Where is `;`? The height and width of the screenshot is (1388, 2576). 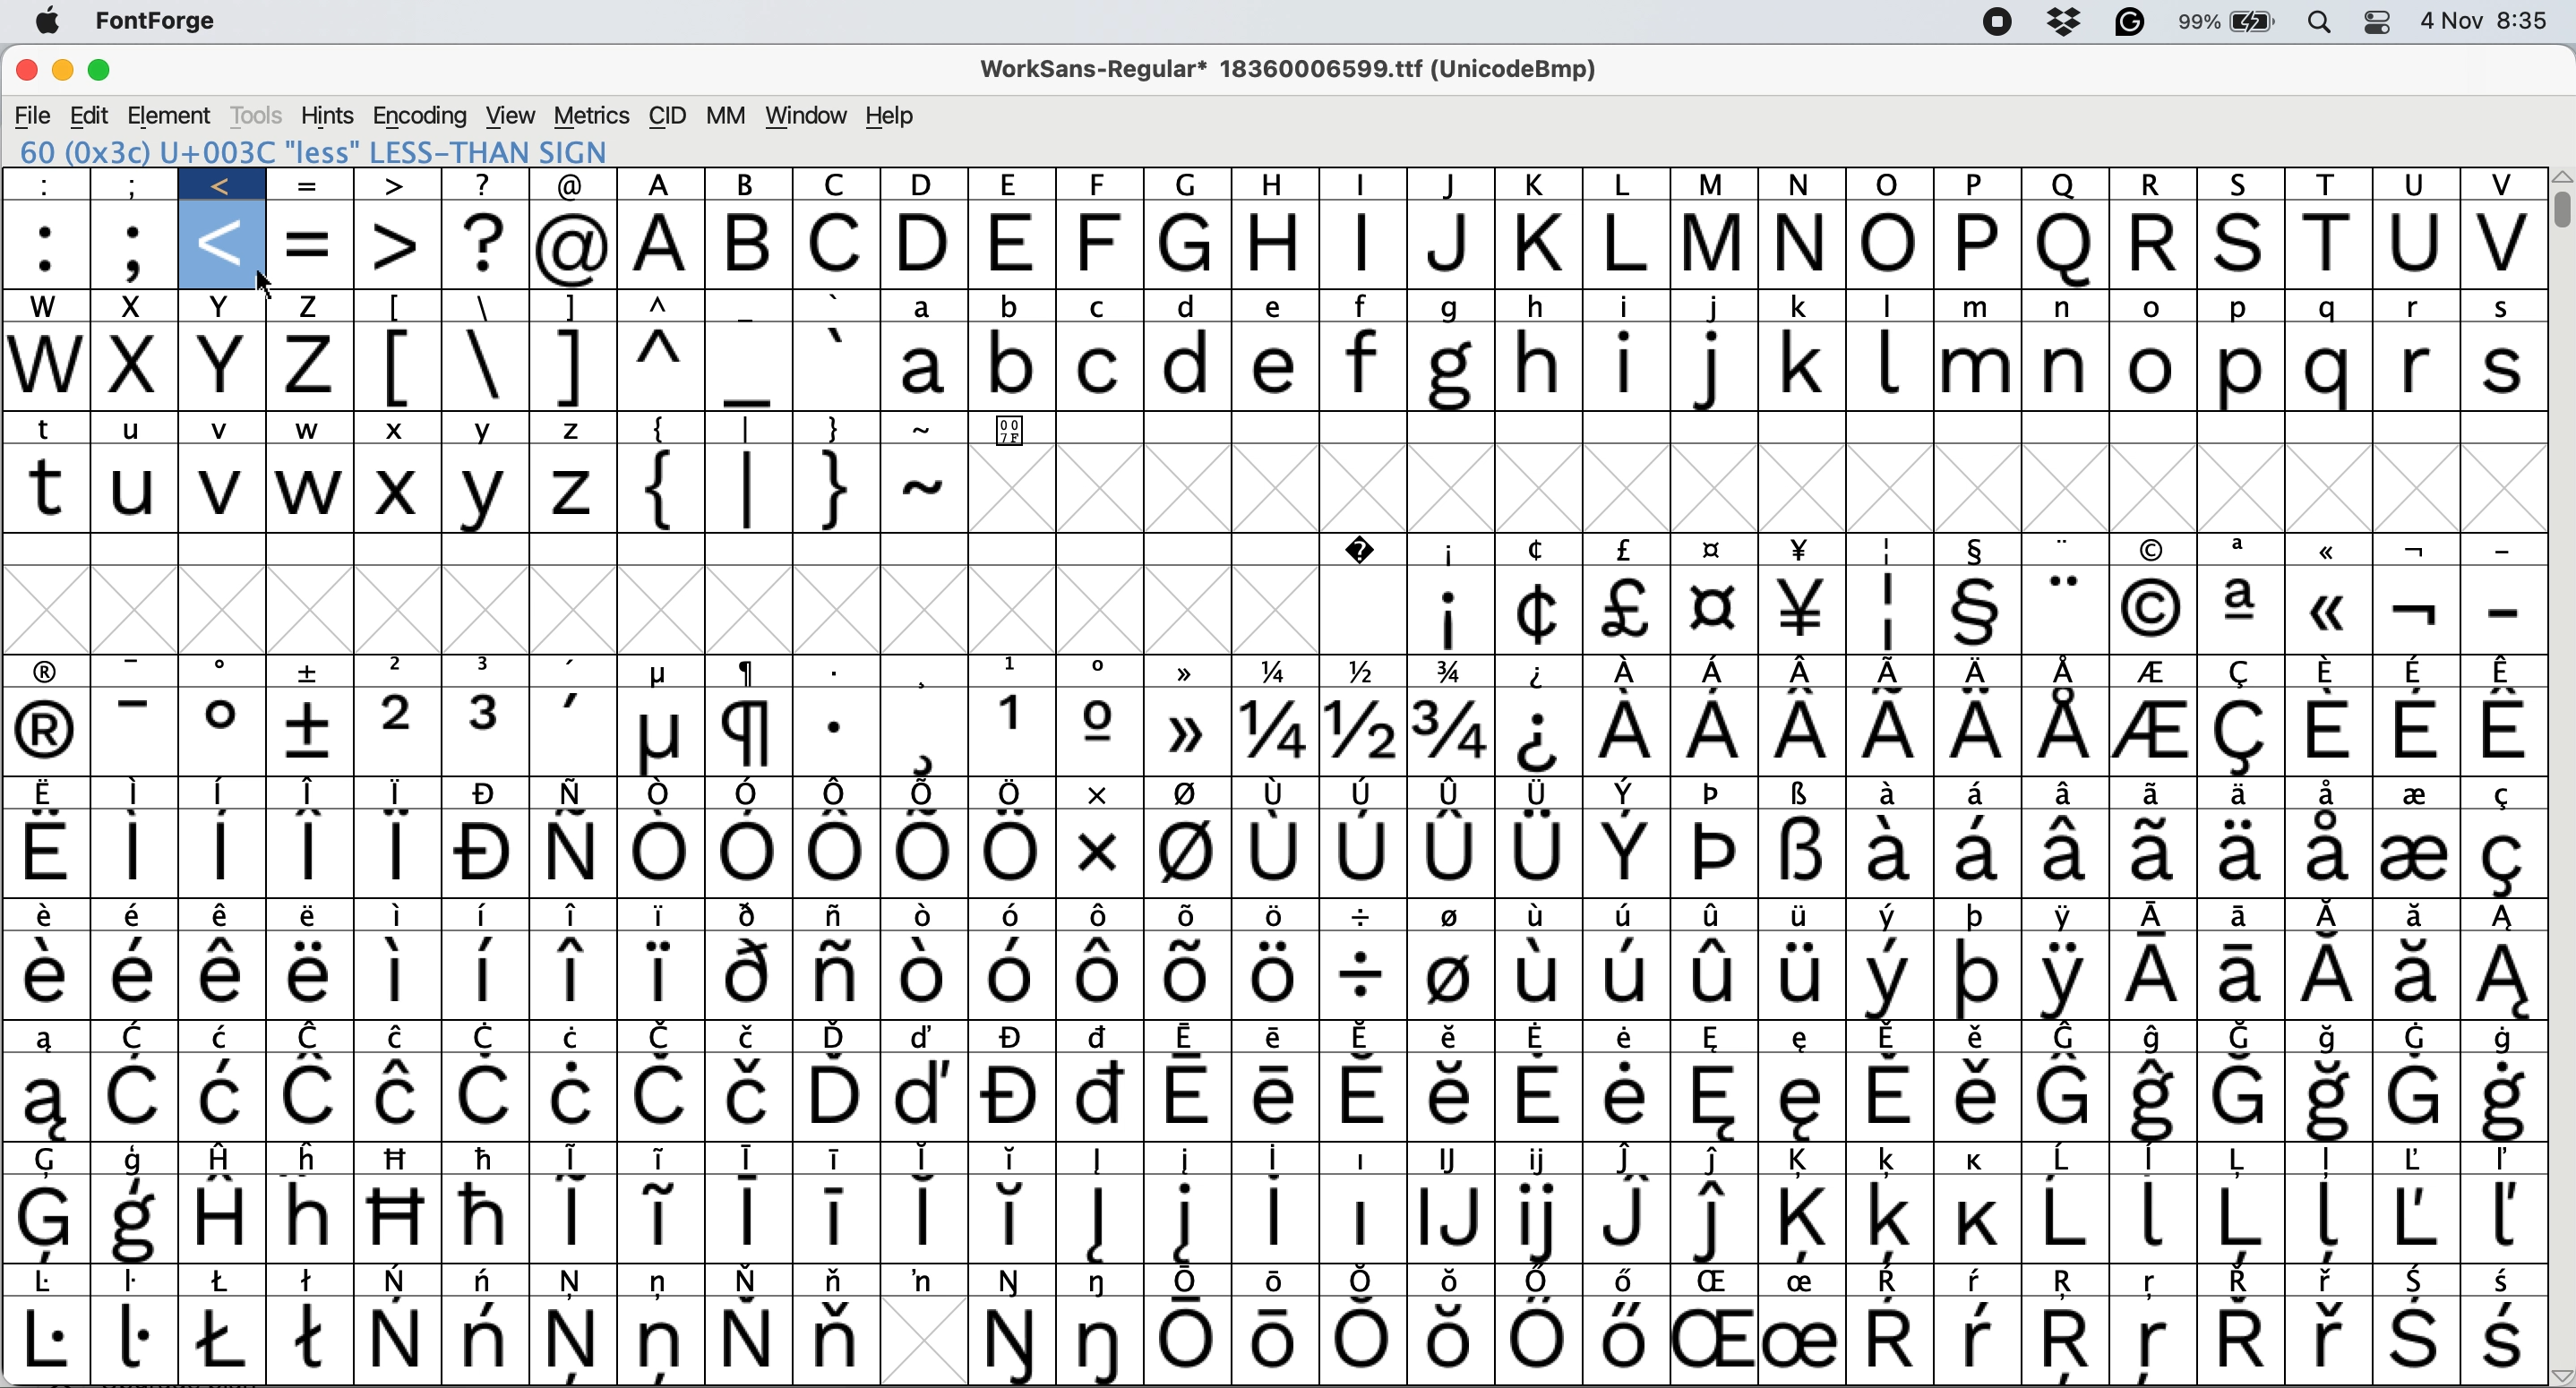 ; is located at coordinates (135, 246).